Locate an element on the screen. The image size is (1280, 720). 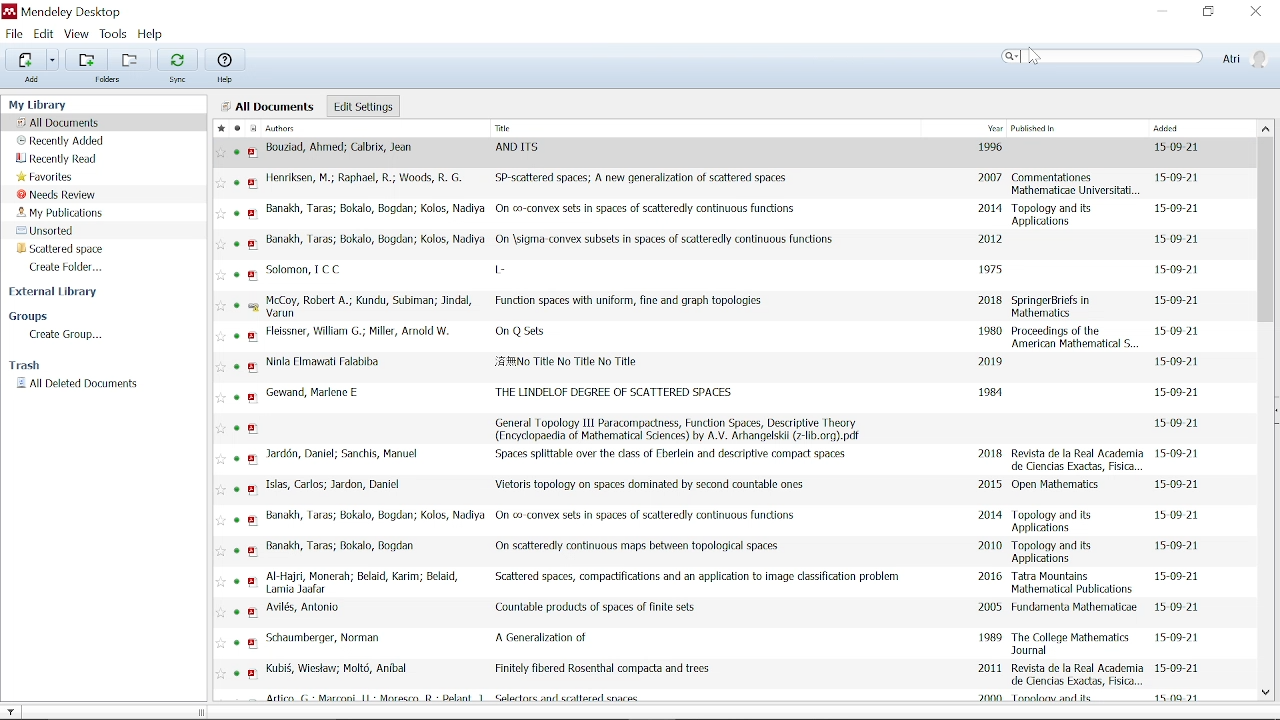
all documents is located at coordinates (271, 107).